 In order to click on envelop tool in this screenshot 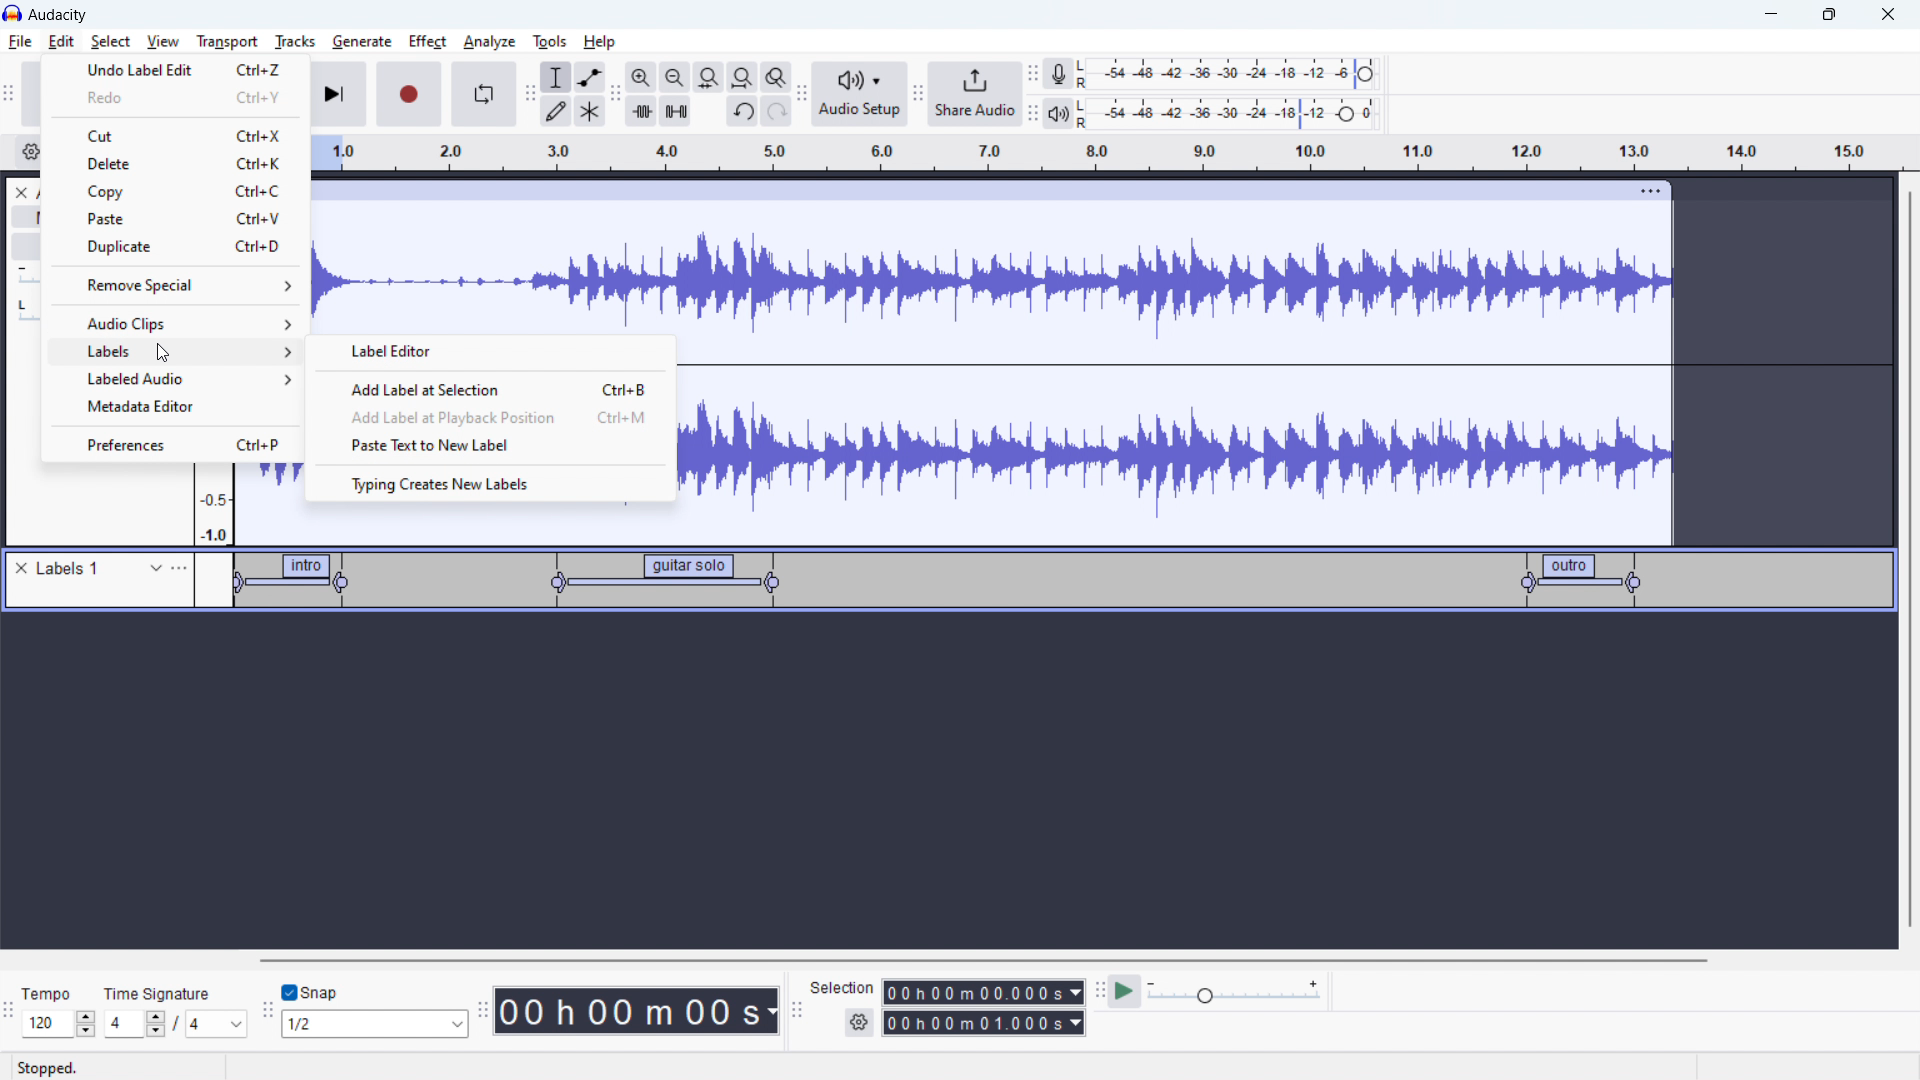, I will do `click(590, 76)`.